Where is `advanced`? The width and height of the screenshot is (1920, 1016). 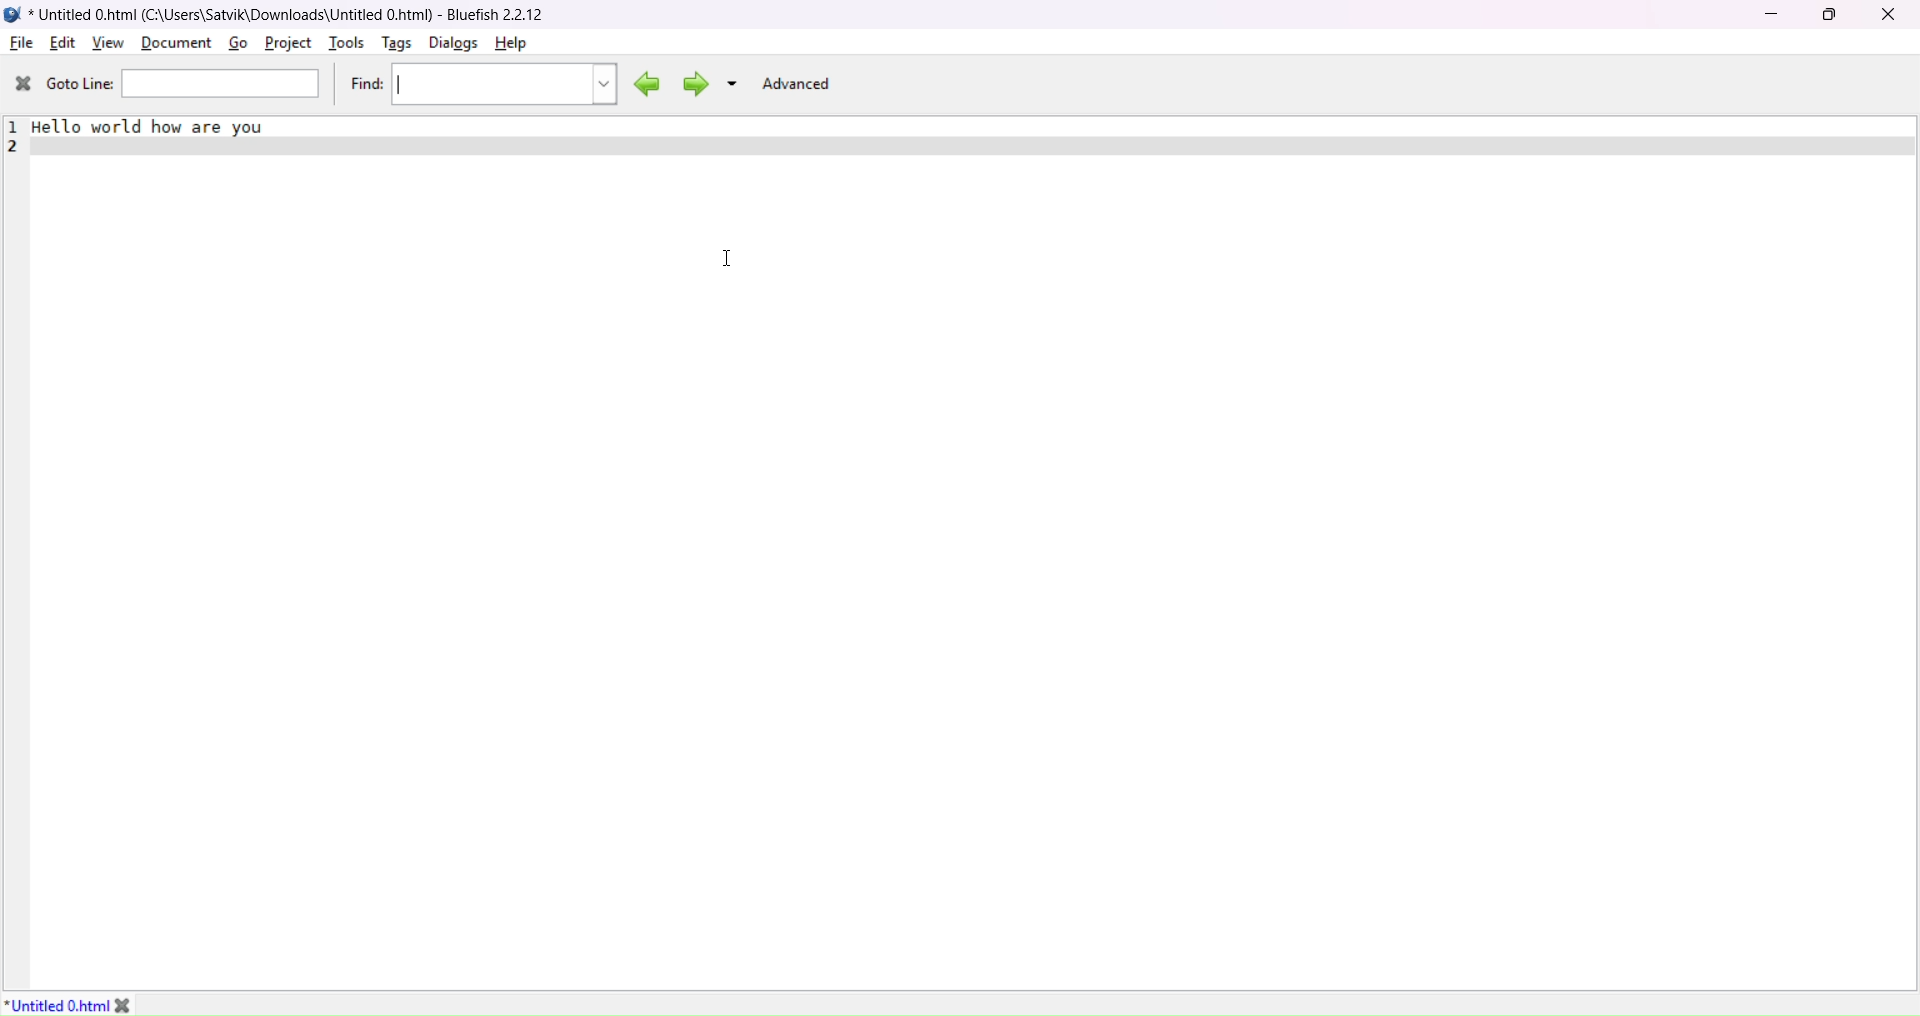 advanced is located at coordinates (799, 84).